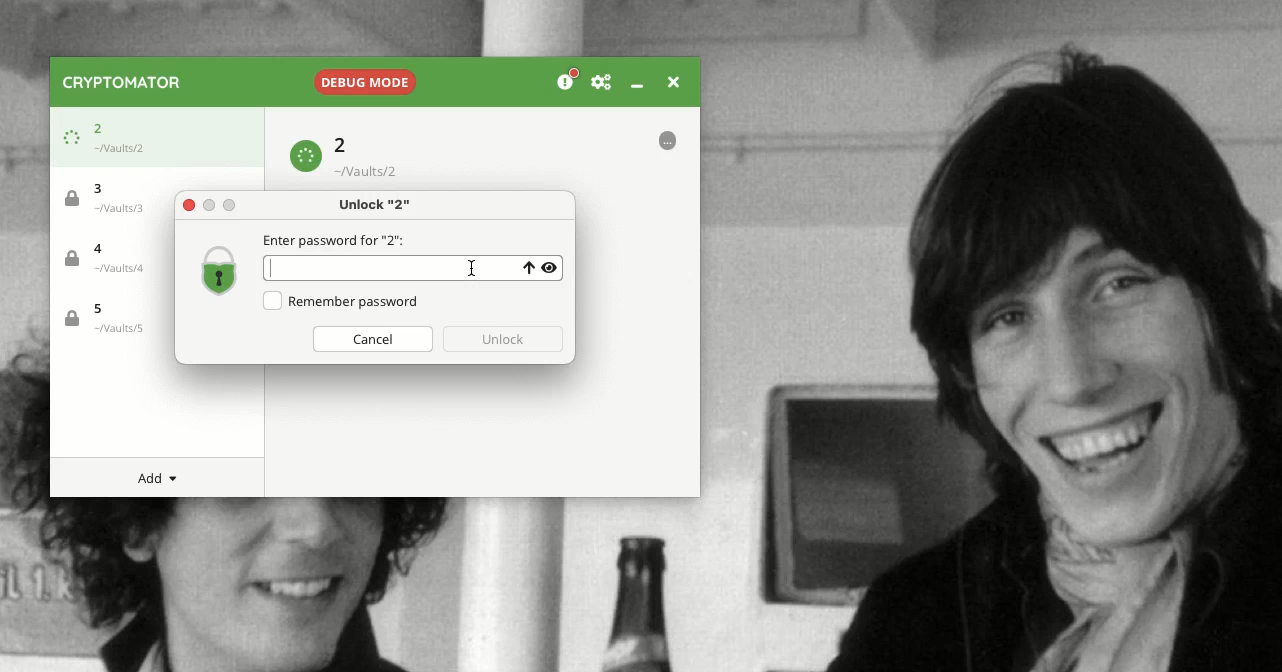  Describe the element at coordinates (112, 261) in the screenshot. I see `Vault 4` at that location.